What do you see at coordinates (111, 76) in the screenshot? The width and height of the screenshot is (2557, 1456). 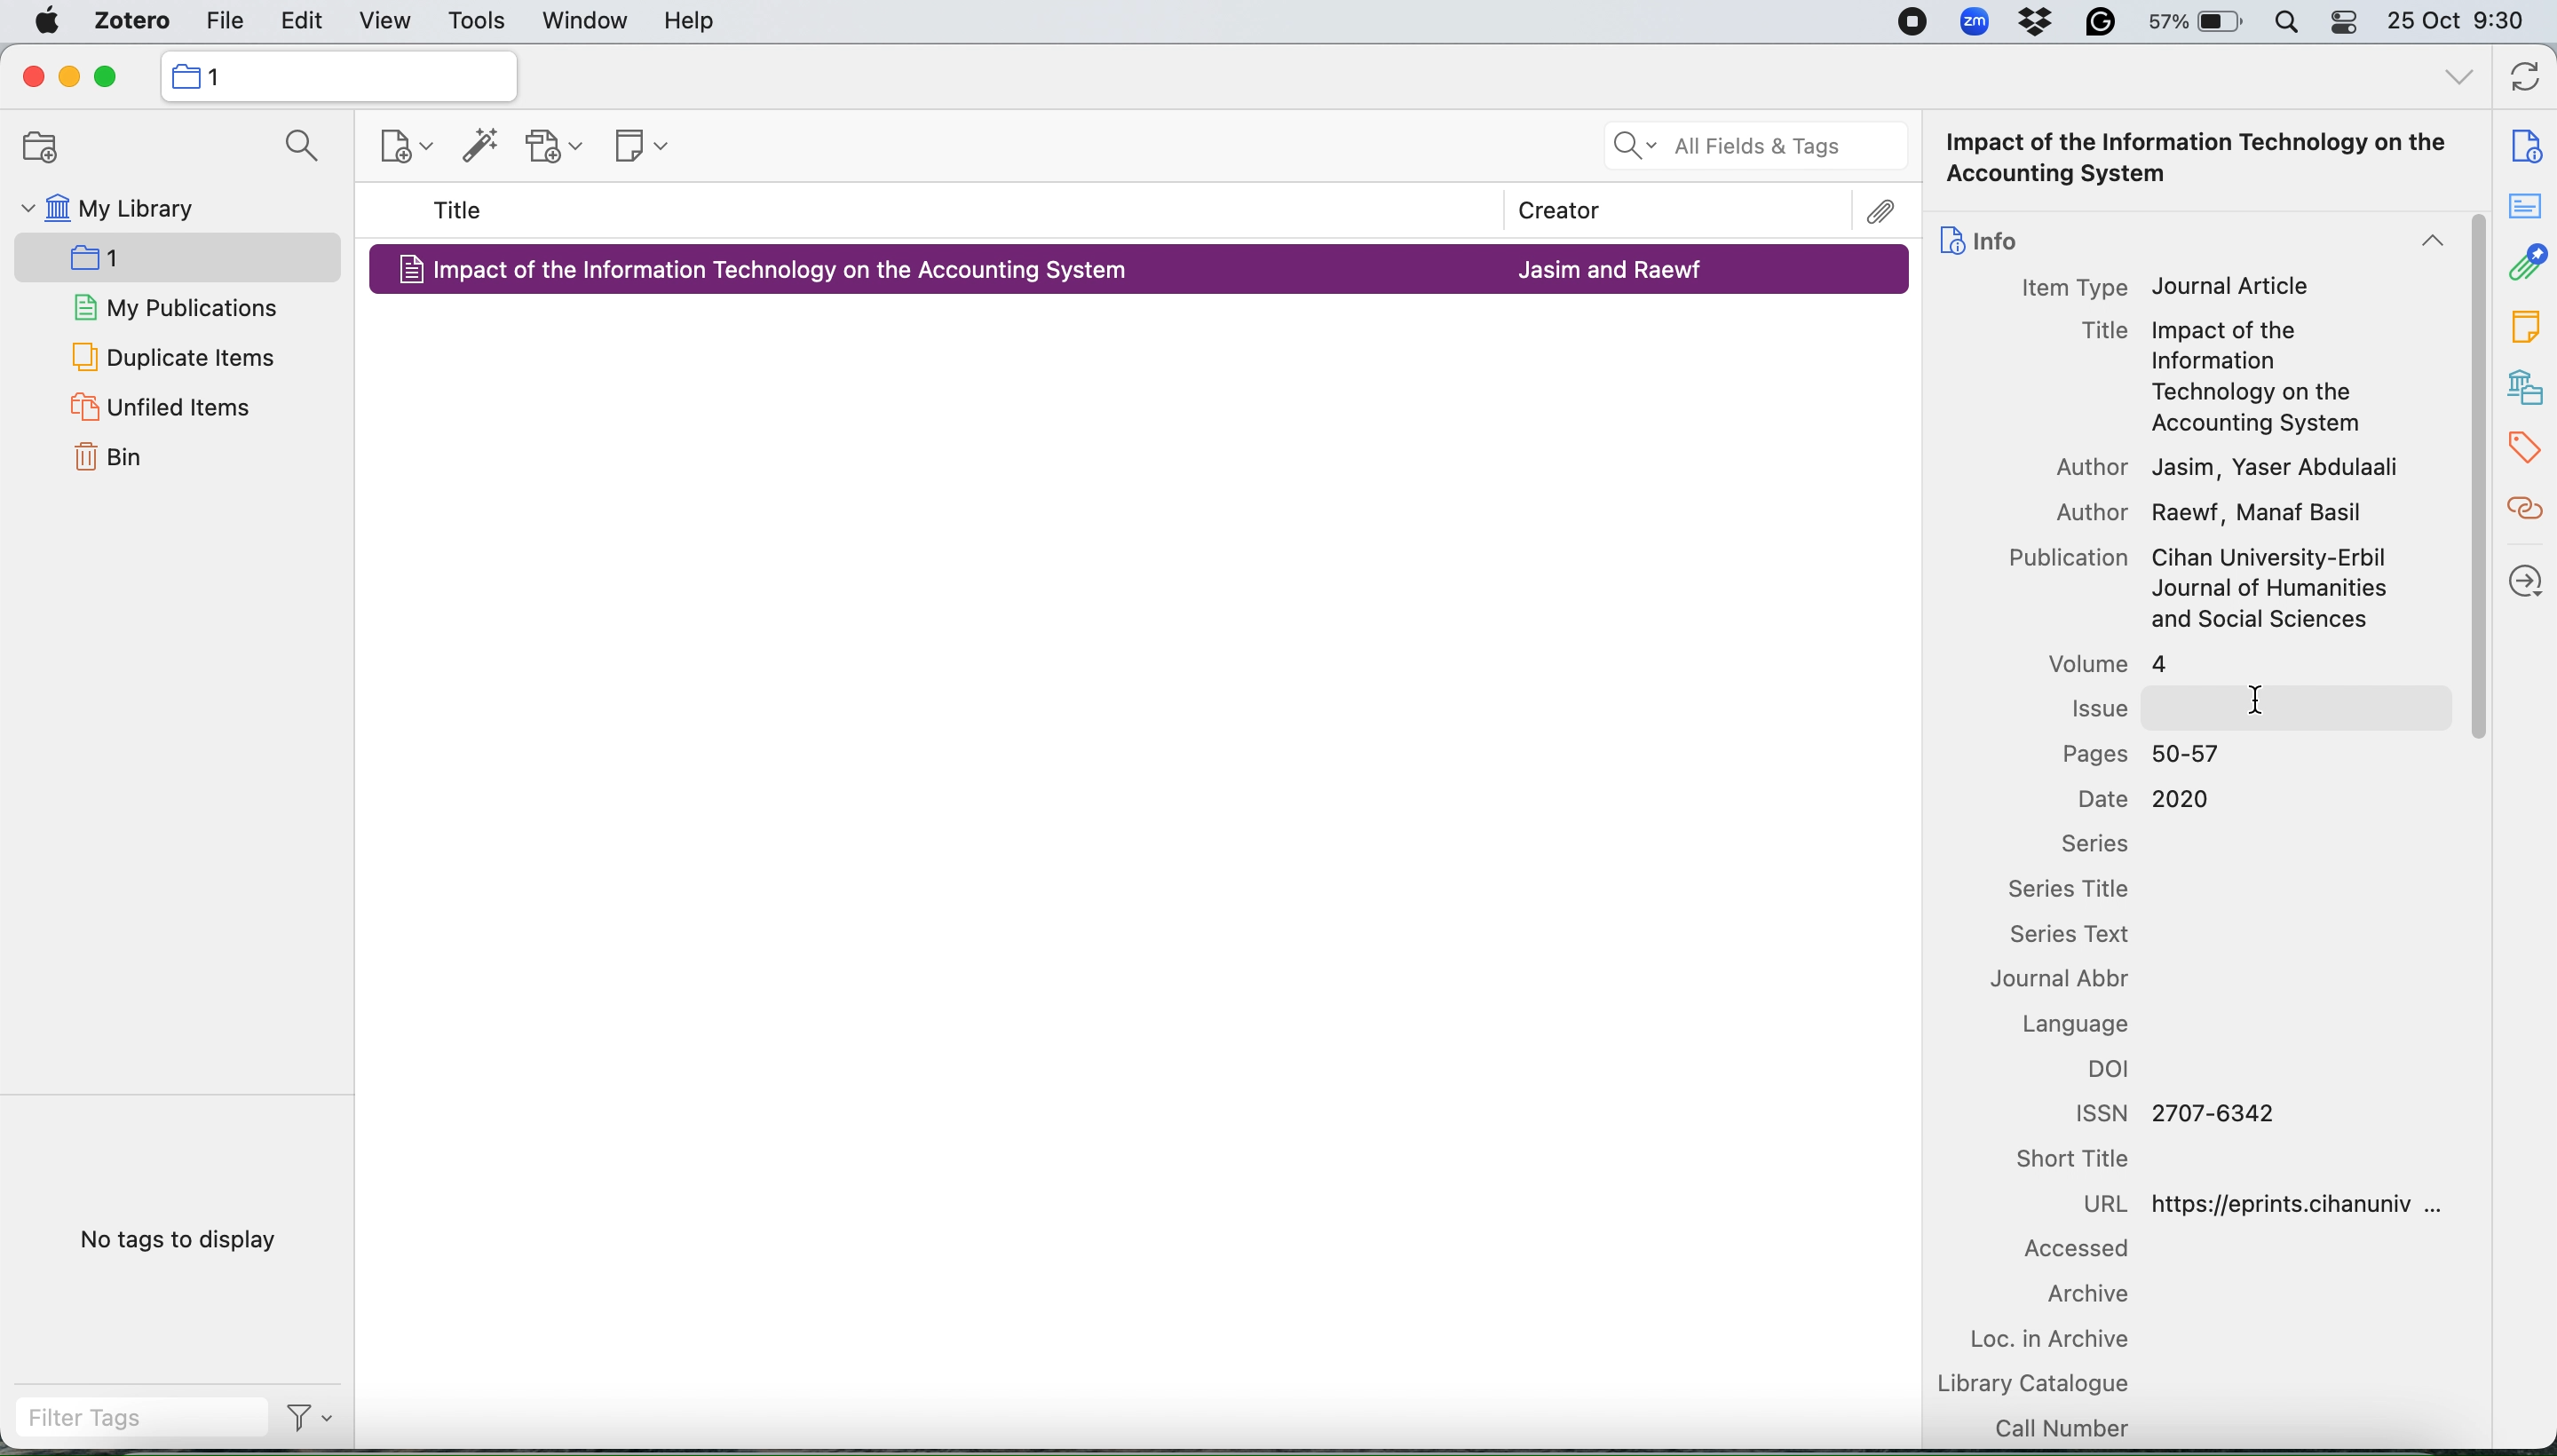 I see `maximise` at bounding box center [111, 76].